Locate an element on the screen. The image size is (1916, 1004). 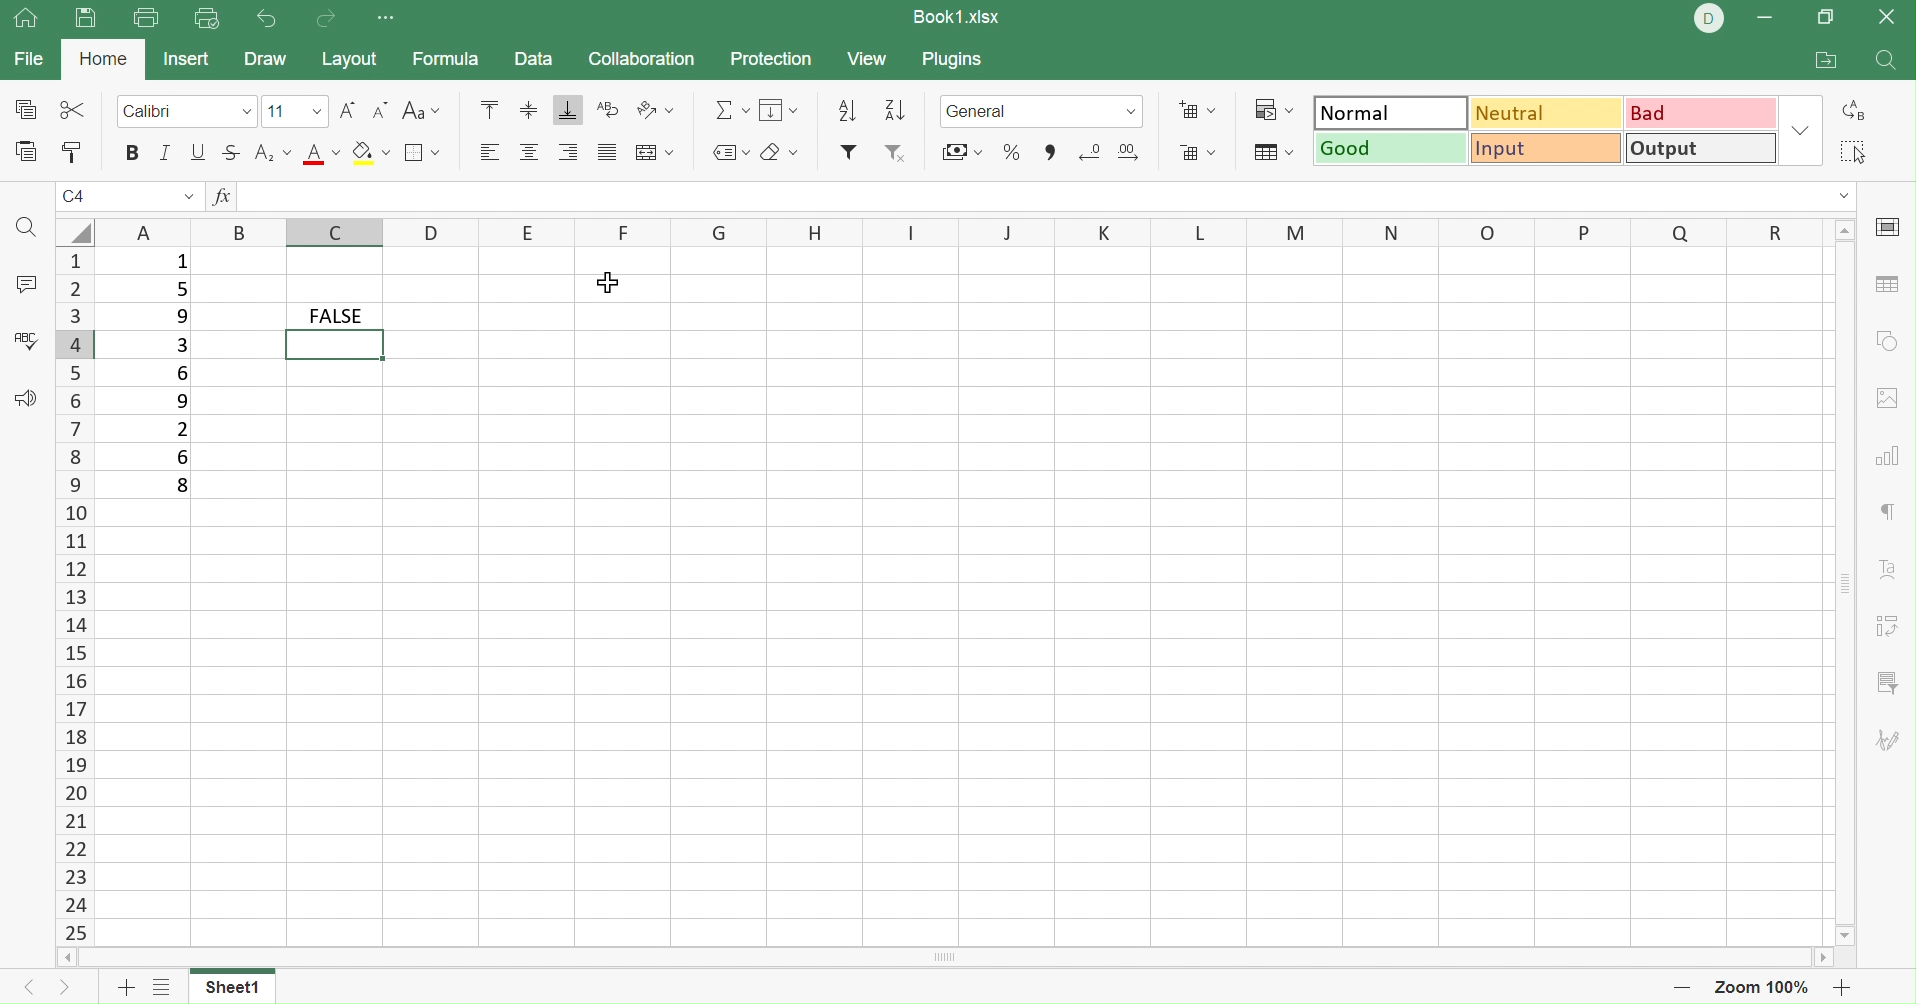
Add sheet is located at coordinates (123, 988).